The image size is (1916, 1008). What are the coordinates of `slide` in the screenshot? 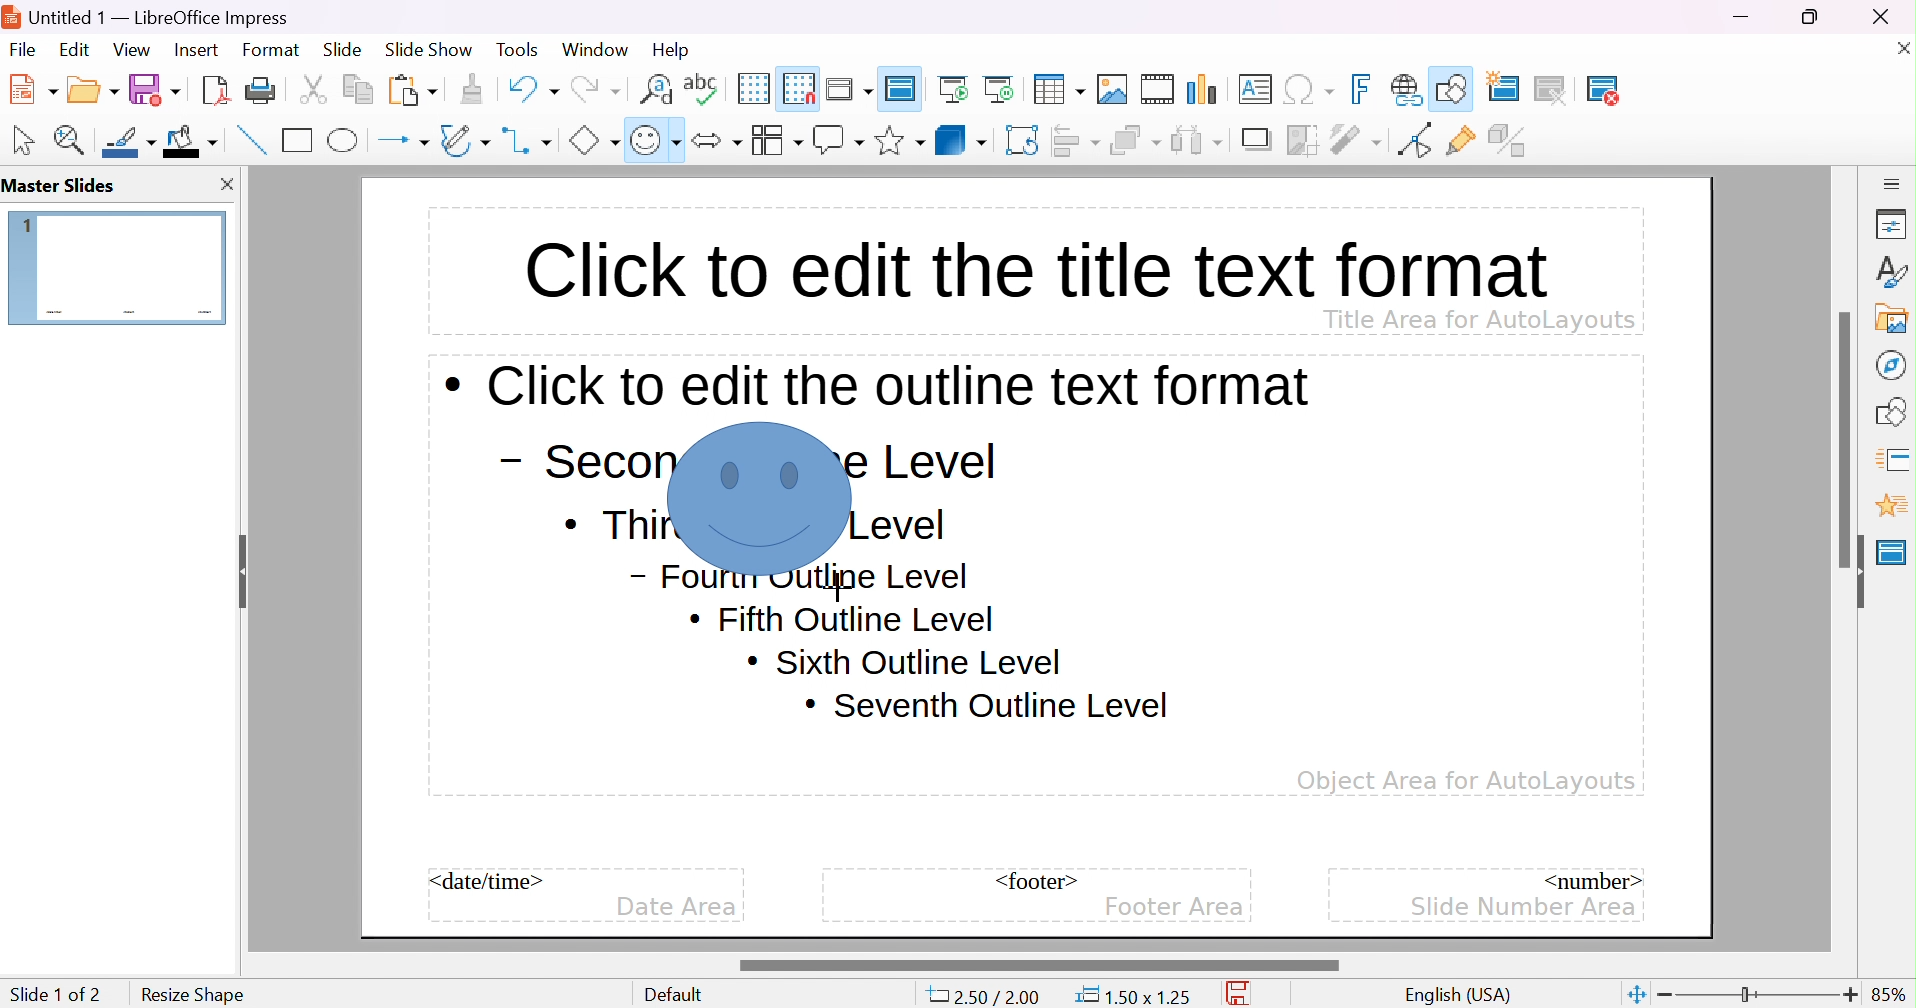 It's located at (343, 50).